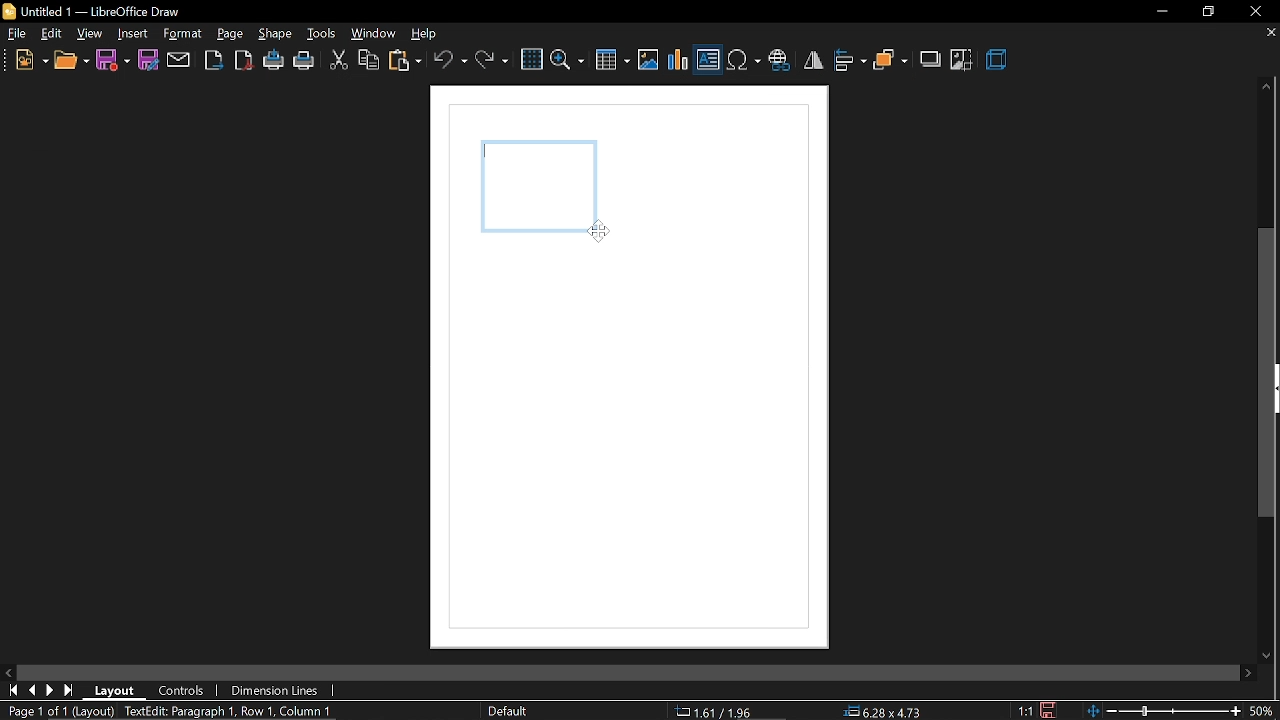 Image resolution: width=1280 pixels, height=720 pixels. Describe the element at coordinates (885, 712) in the screenshot. I see `position` at that location.